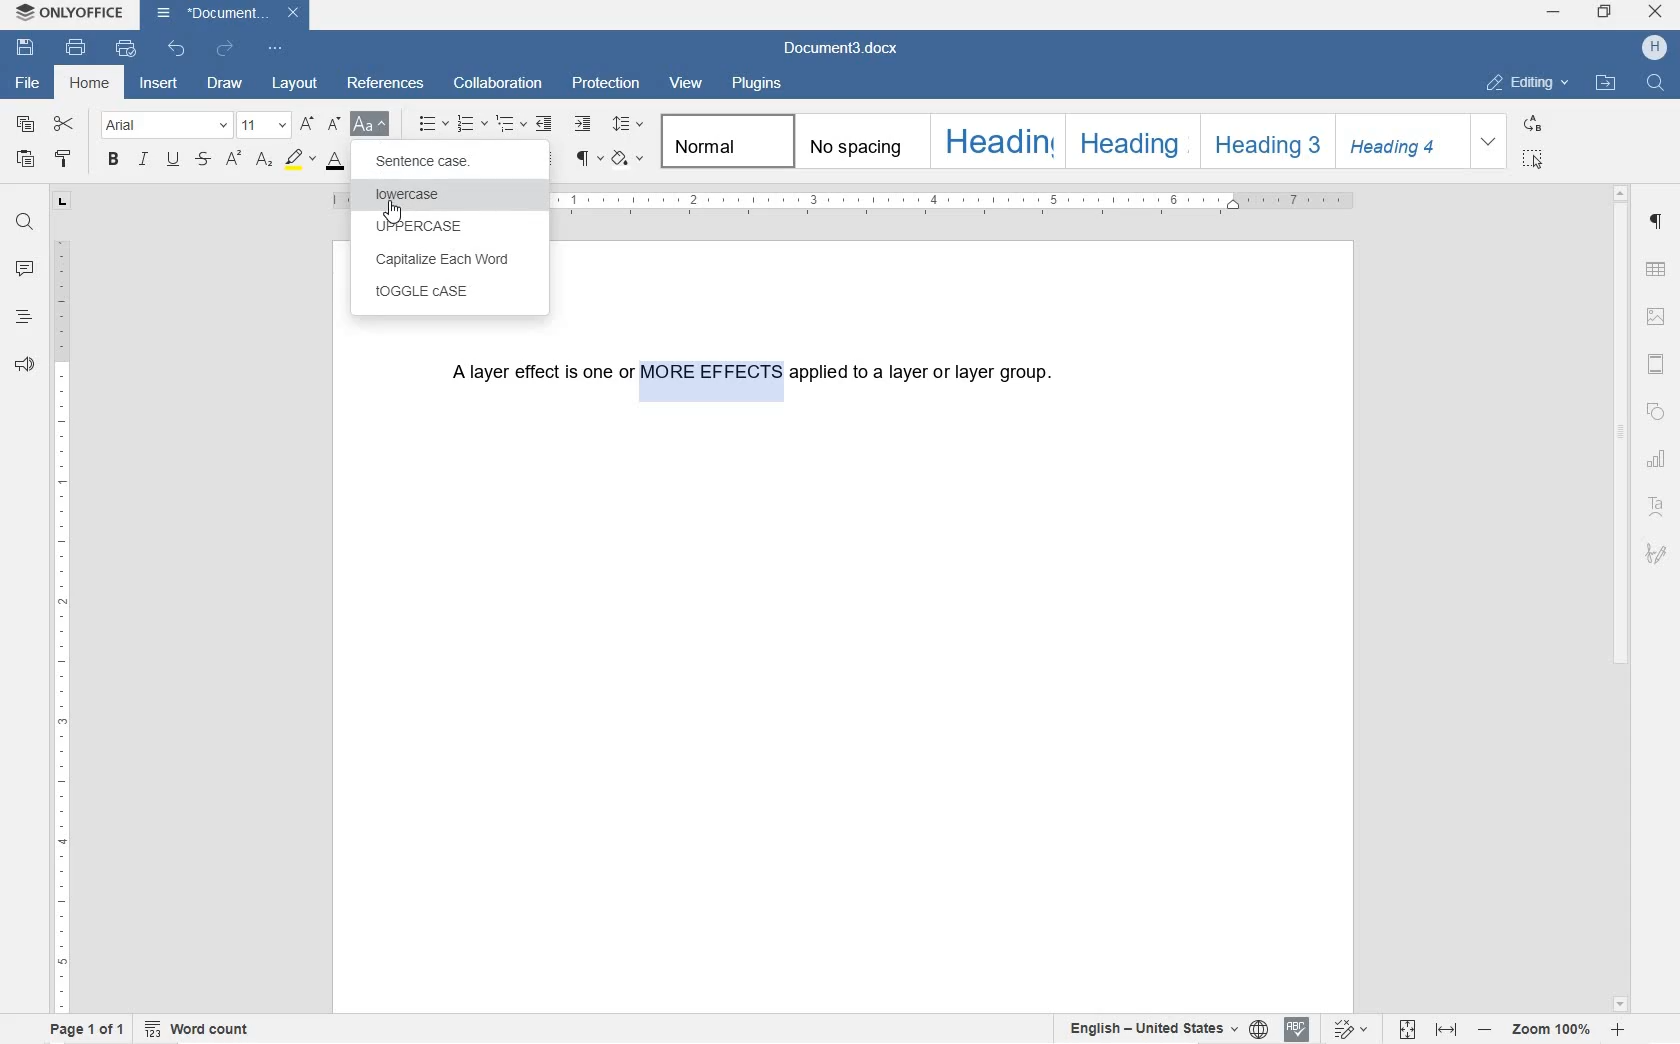 This screenshot has width=1680, height=1044. Describe the element at coordinates (61, 201) in the screenshot. I see `TAB` at that location.